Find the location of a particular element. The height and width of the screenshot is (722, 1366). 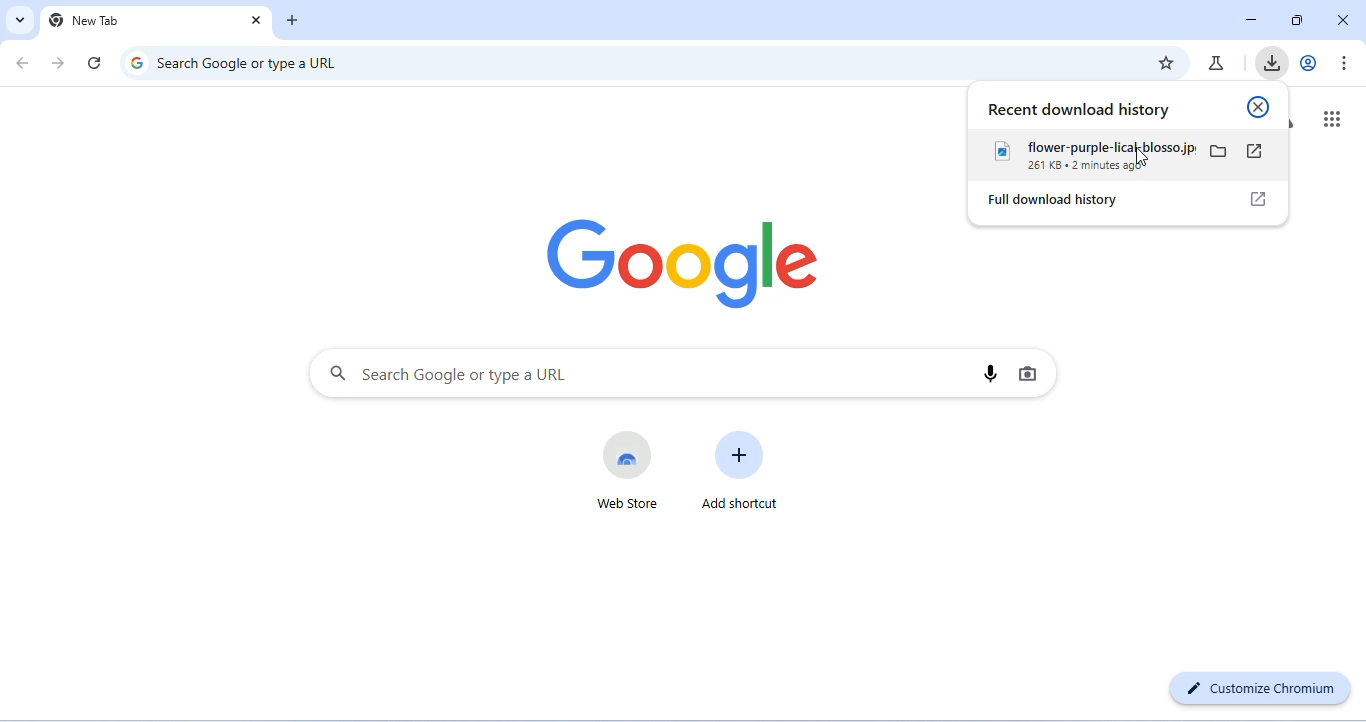

cursor movement is located at coordinates (1143, 158).